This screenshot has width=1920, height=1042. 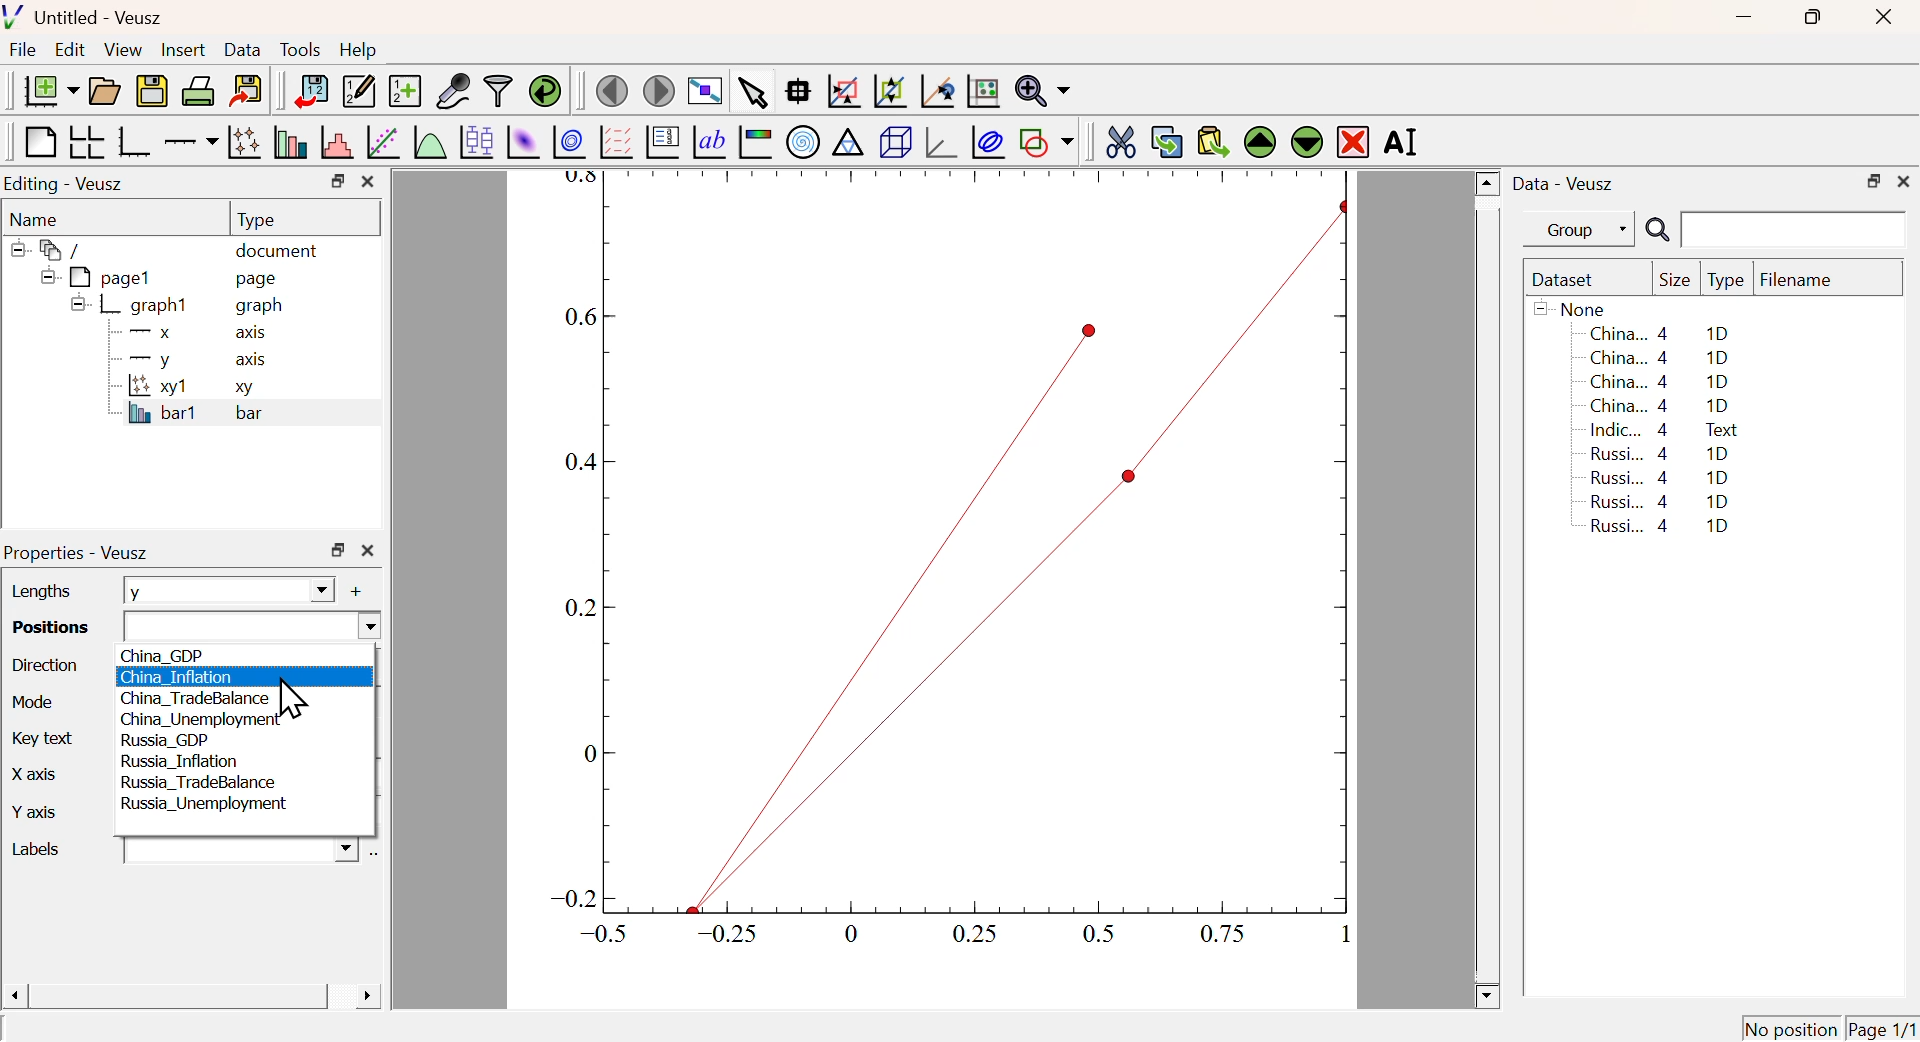 What do you see at coordinates (384, 144) in the screenshot?
I see `Fit a function to data` at bounding box center [384, 144].